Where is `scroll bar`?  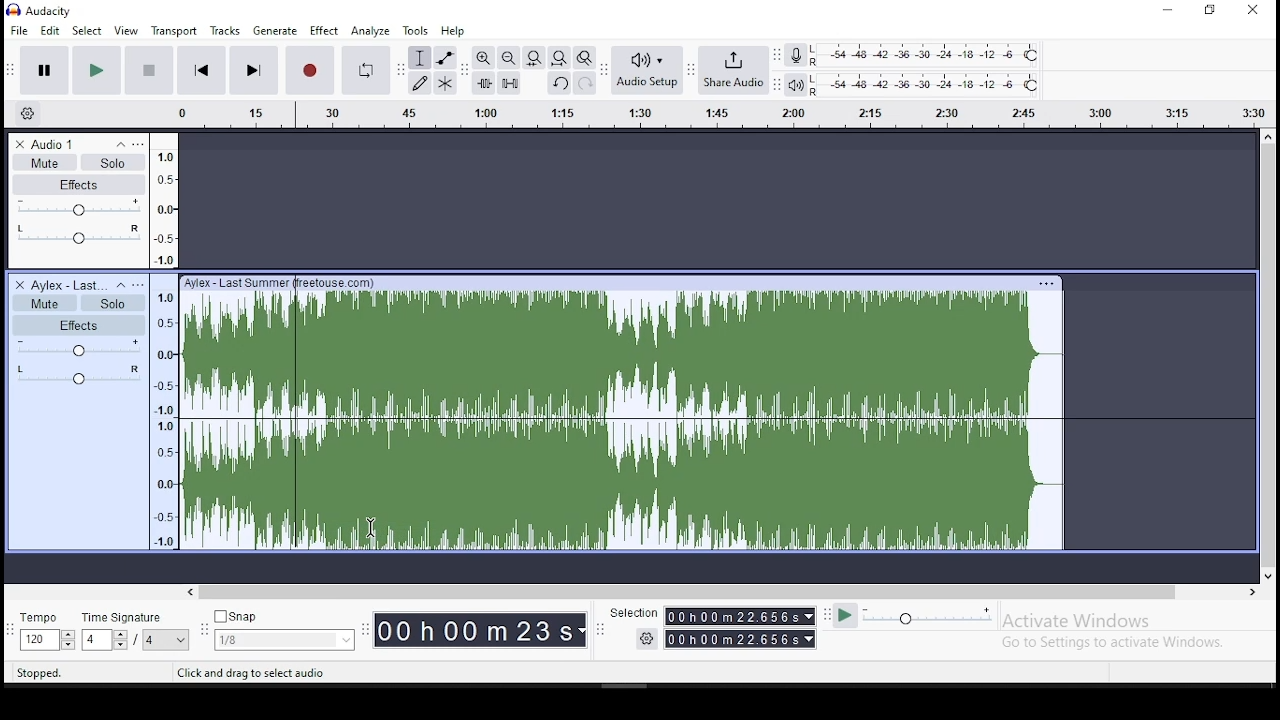 scroll bar is located at coordinates (1268, 356).